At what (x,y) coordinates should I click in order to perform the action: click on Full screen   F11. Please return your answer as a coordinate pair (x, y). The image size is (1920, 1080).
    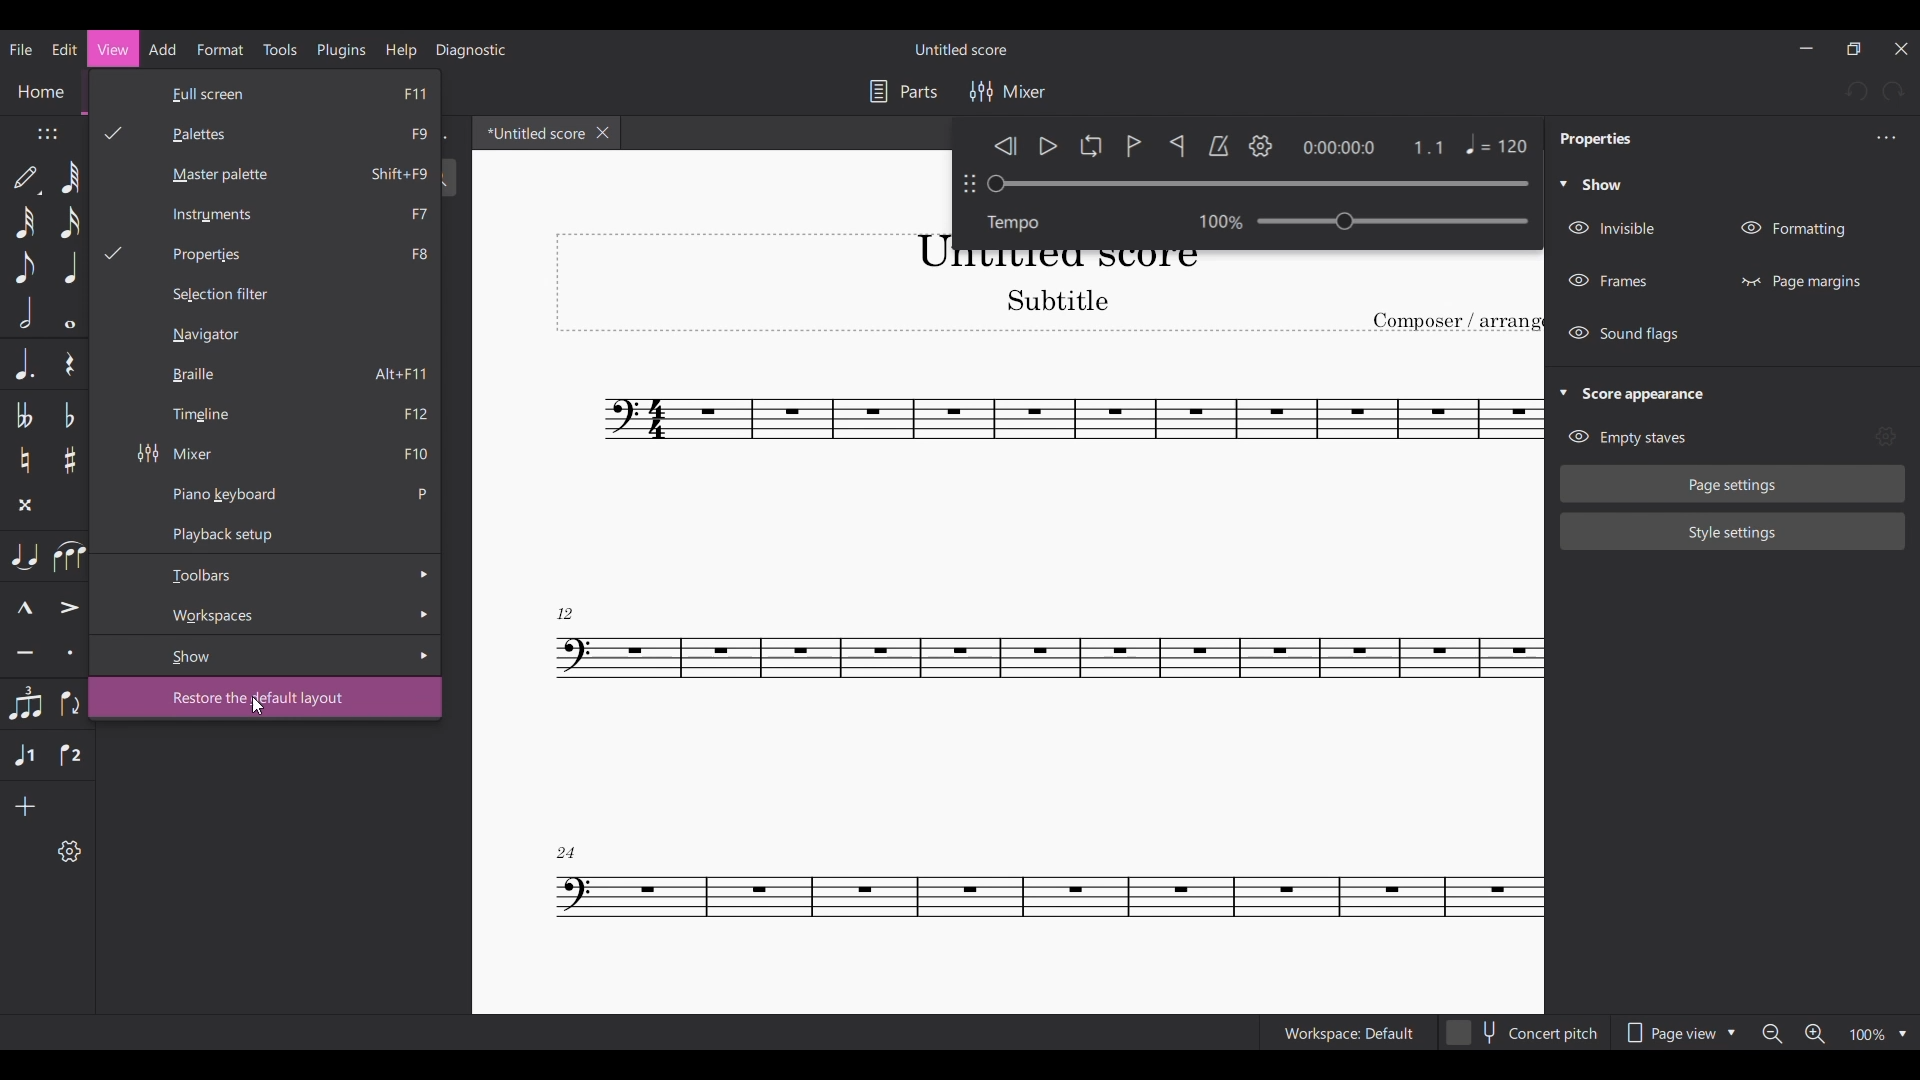
    Looking at the image, I should click on (306, 96).